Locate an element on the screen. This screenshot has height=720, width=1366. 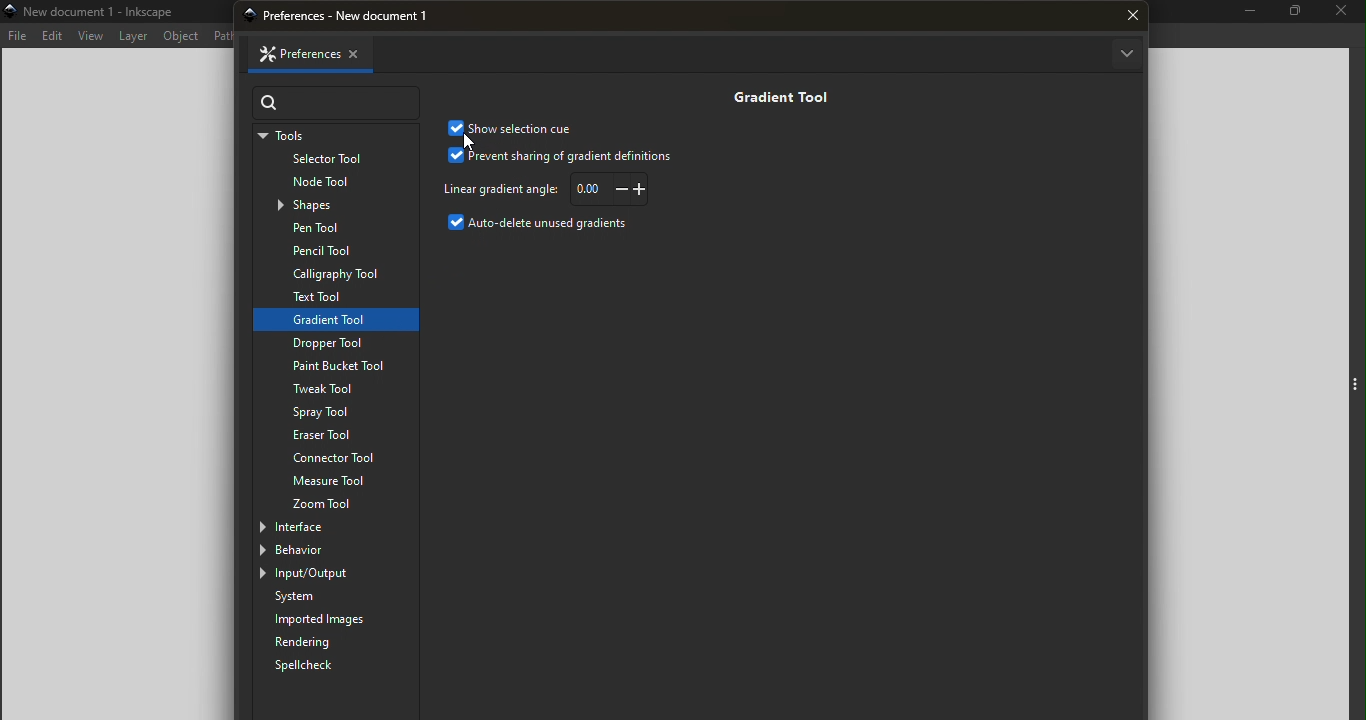
Layer is located at coordinates (135, 36).